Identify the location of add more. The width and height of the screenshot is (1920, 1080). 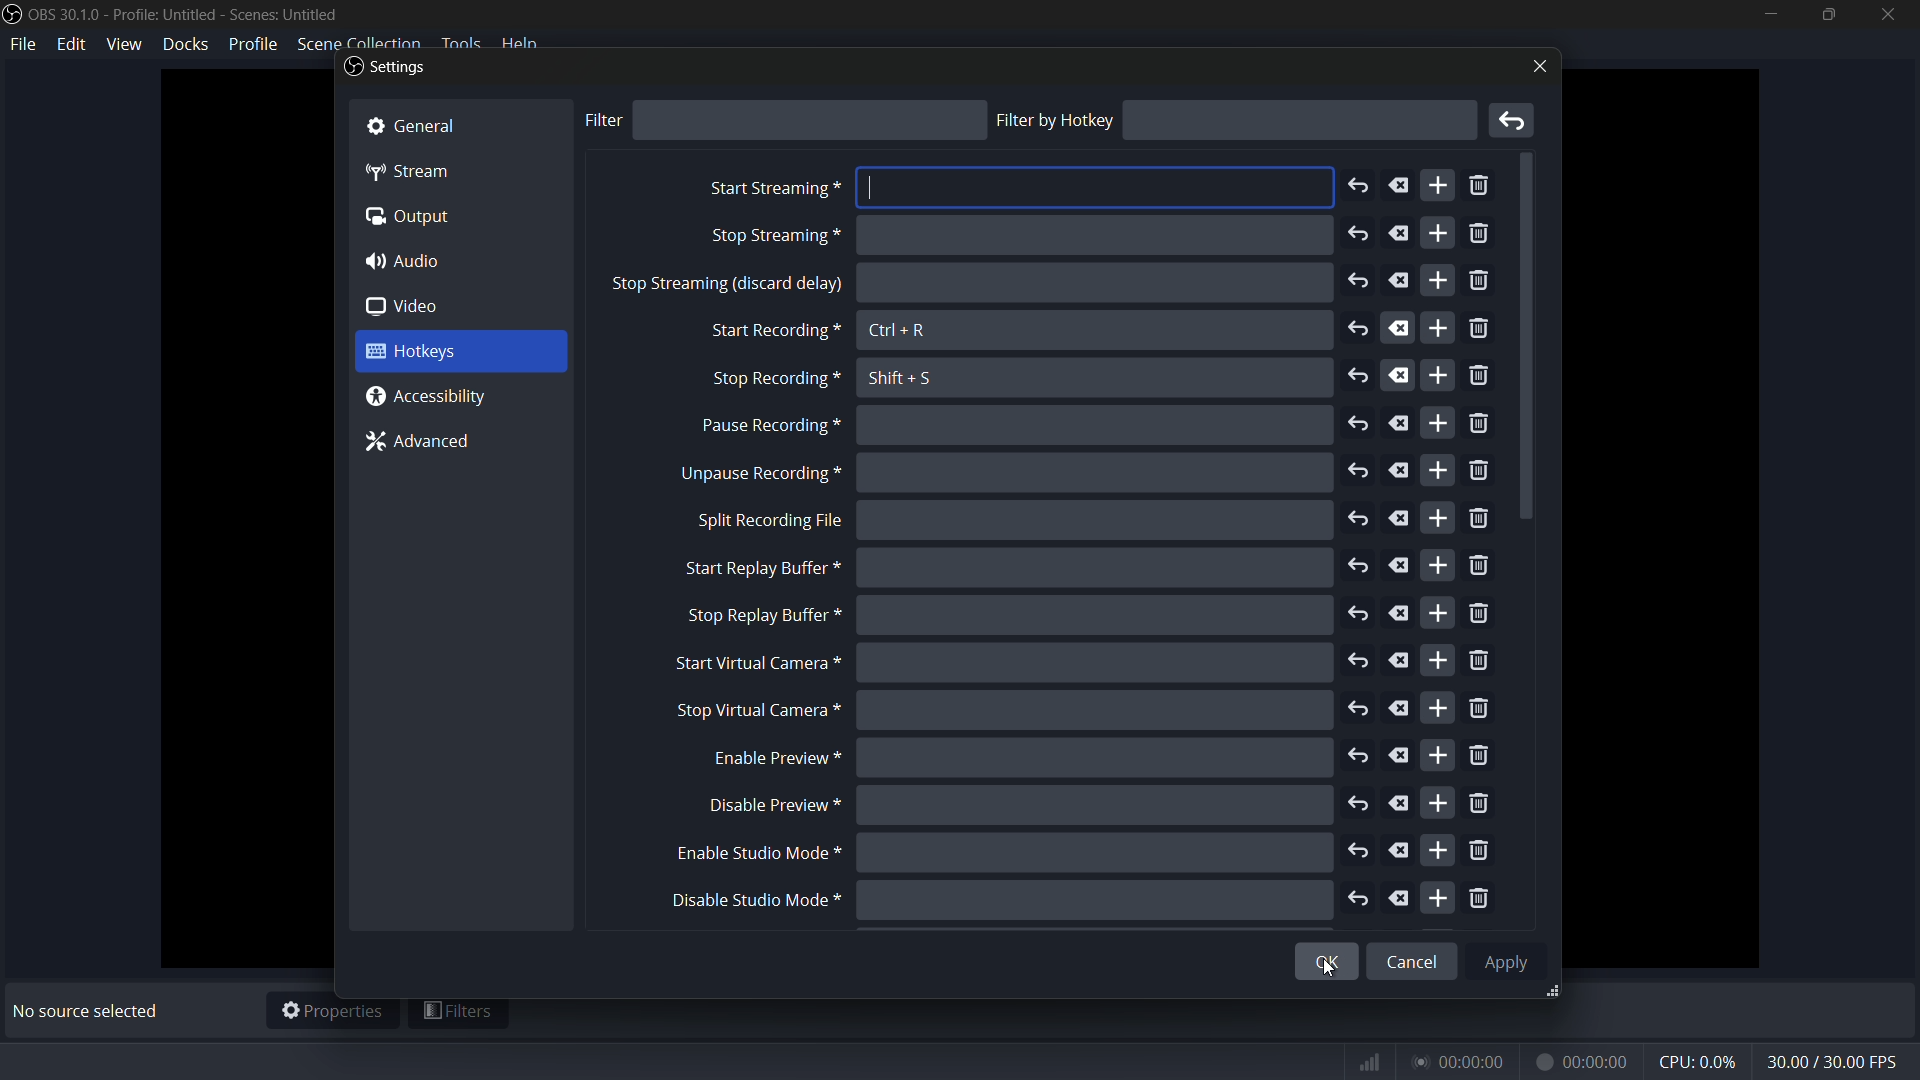
(1437, 424).